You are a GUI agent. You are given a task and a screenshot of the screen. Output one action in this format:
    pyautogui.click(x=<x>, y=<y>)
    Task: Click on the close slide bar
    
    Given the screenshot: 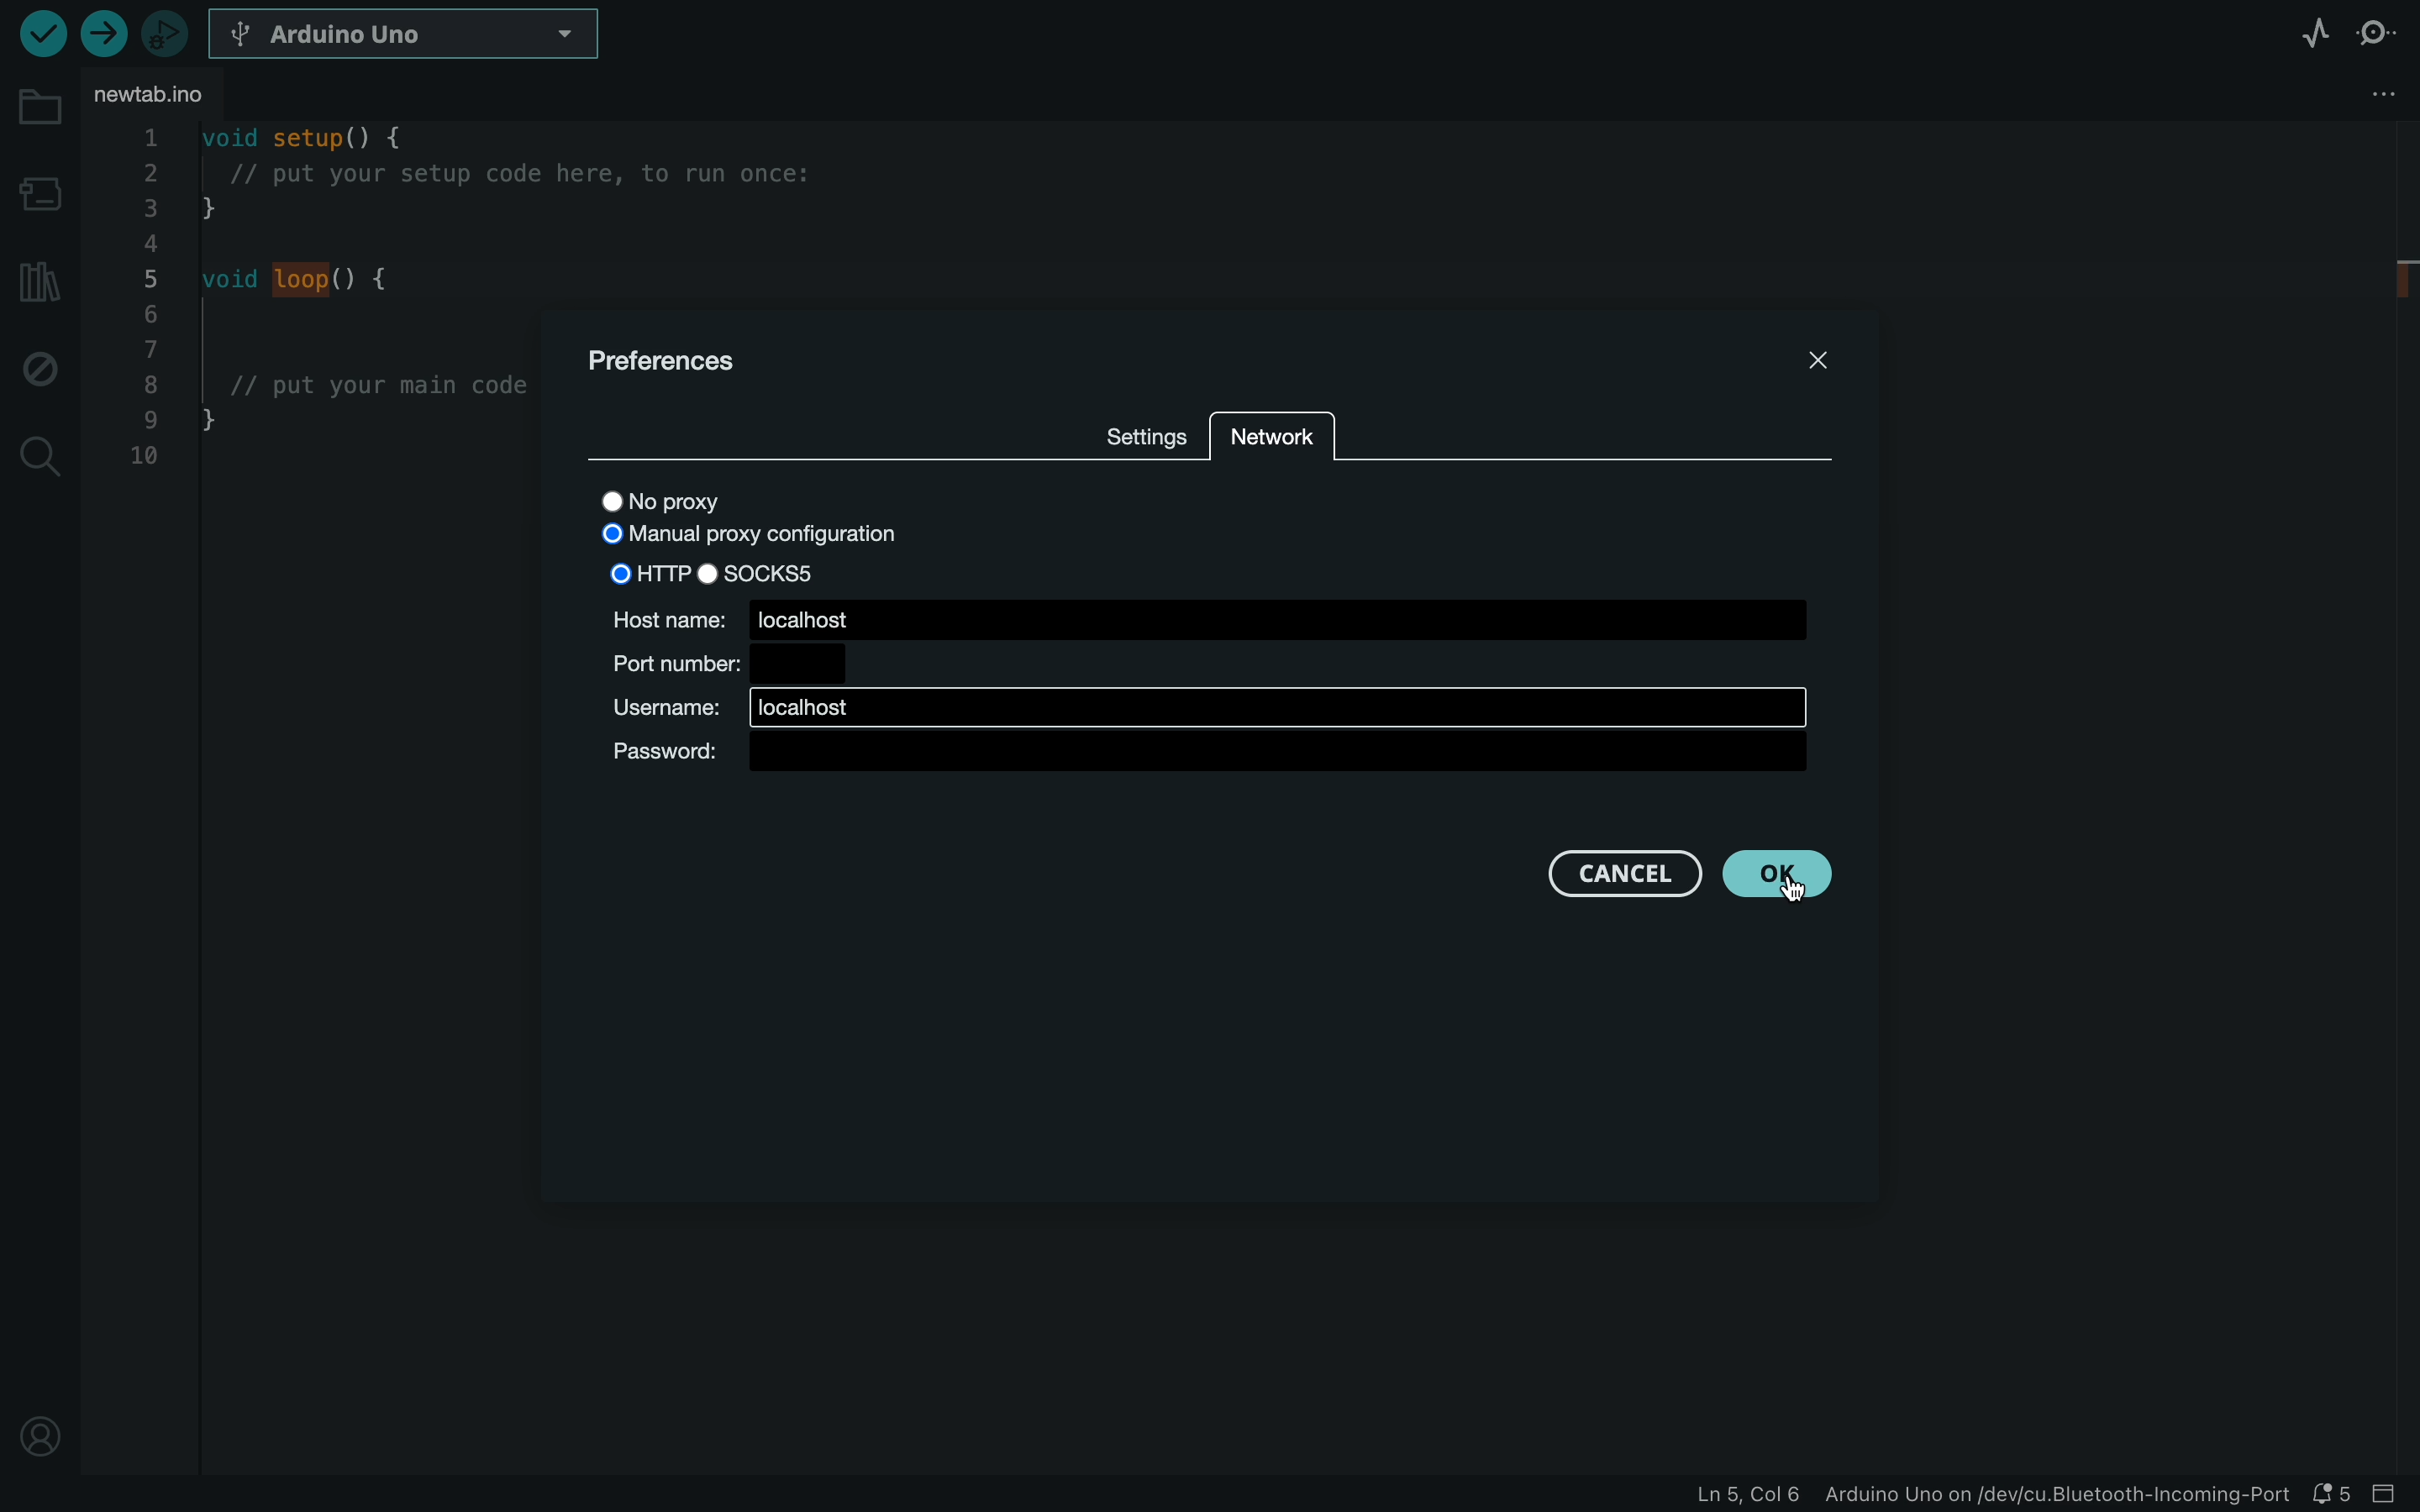 What is the action you would take?
    pyautogui.click(x=2391, y=1494)
    